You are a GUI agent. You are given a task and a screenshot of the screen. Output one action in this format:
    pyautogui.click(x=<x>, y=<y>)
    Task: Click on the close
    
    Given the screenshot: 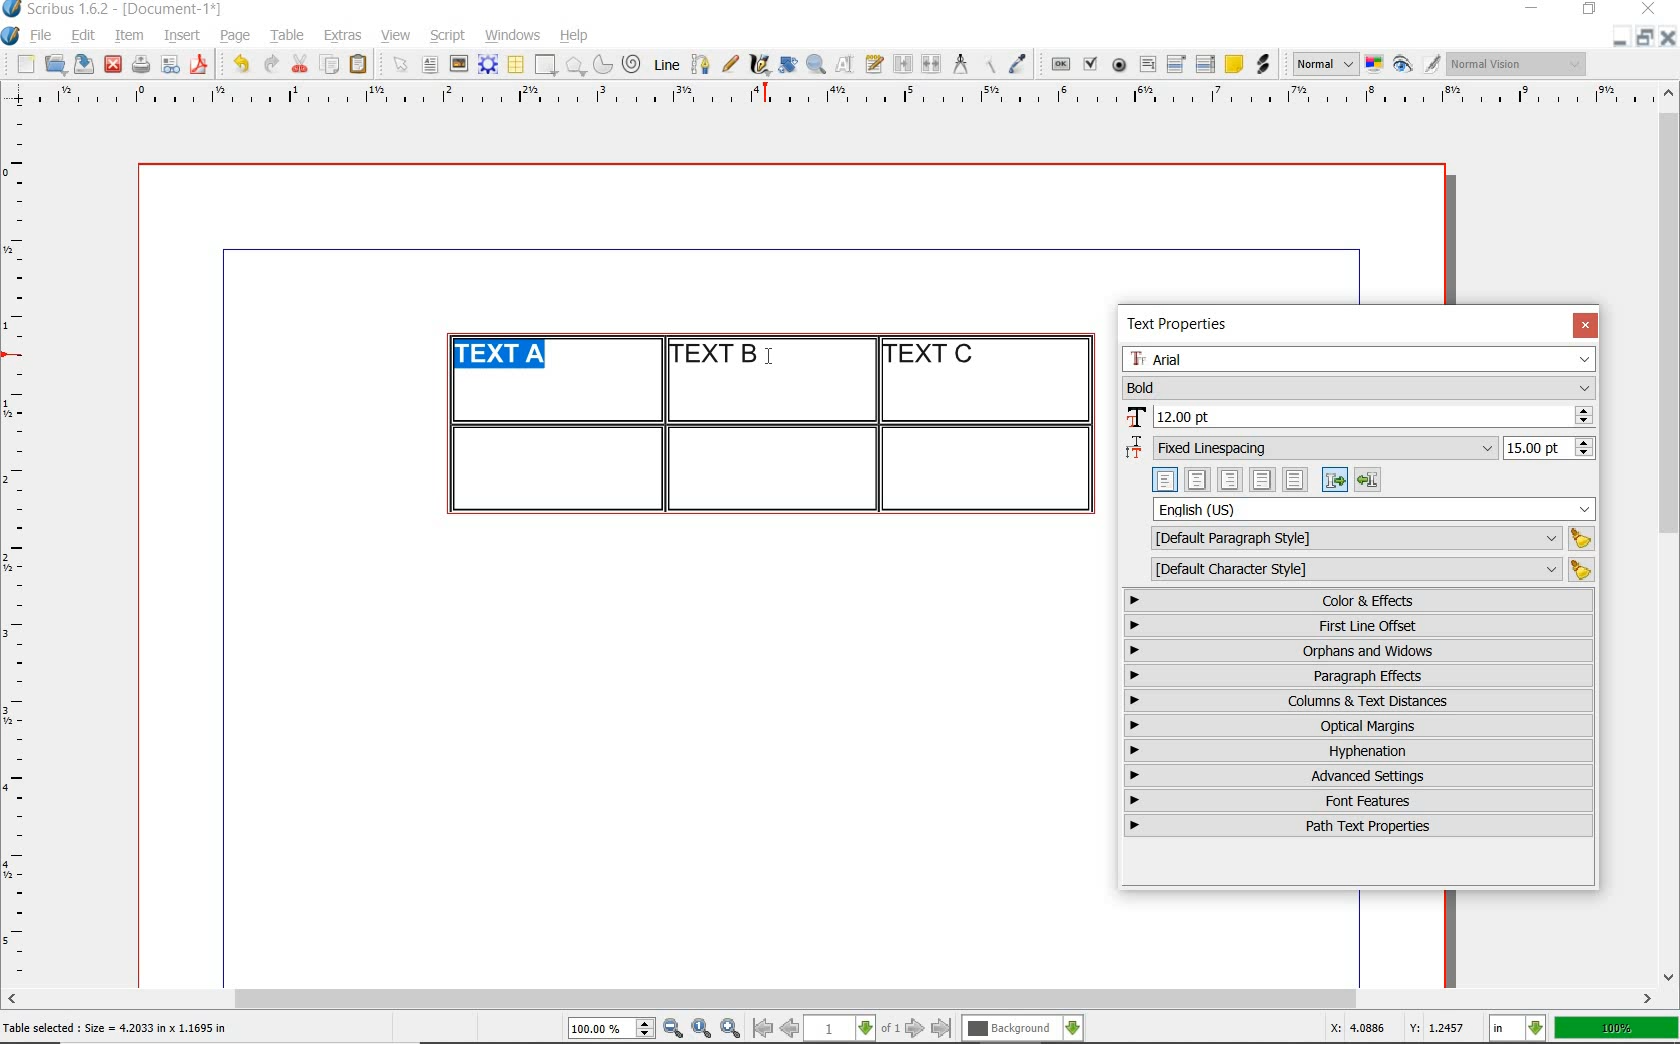 What is the action you would take?
    pyautogui.click(x=1585, y=325)
    